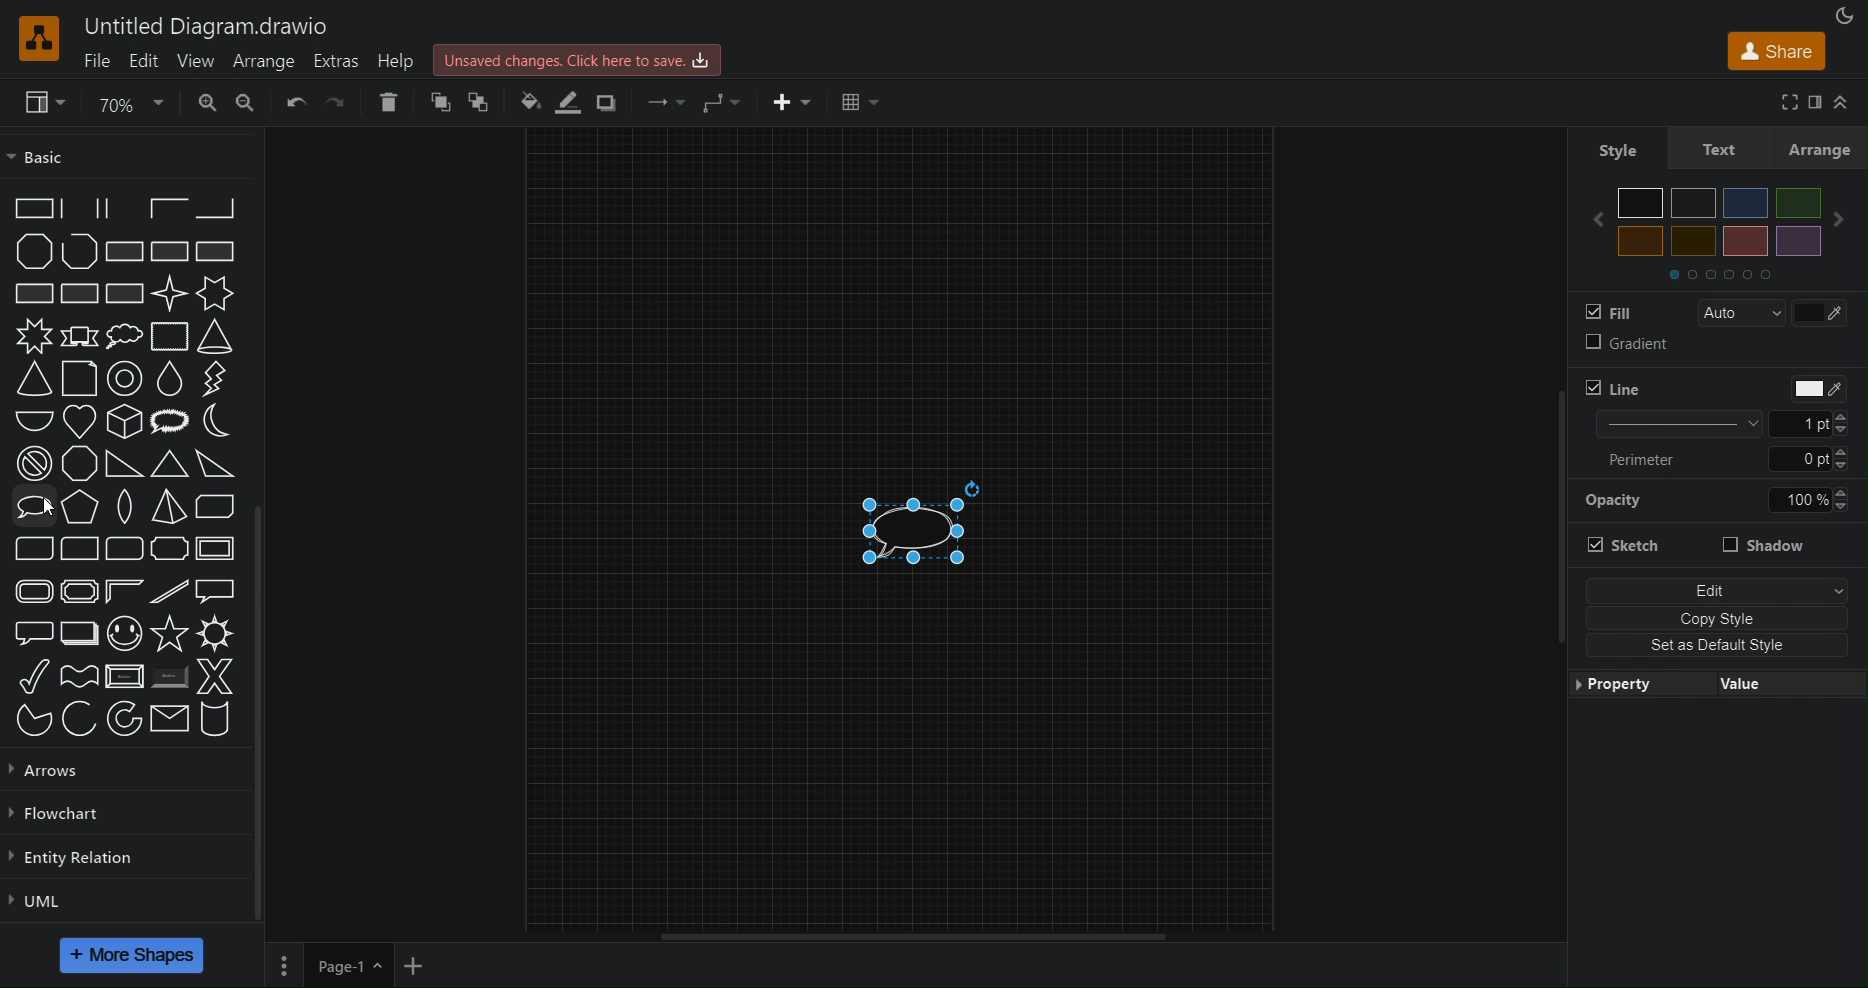  I want to click on Shadow, so click(610, 102).